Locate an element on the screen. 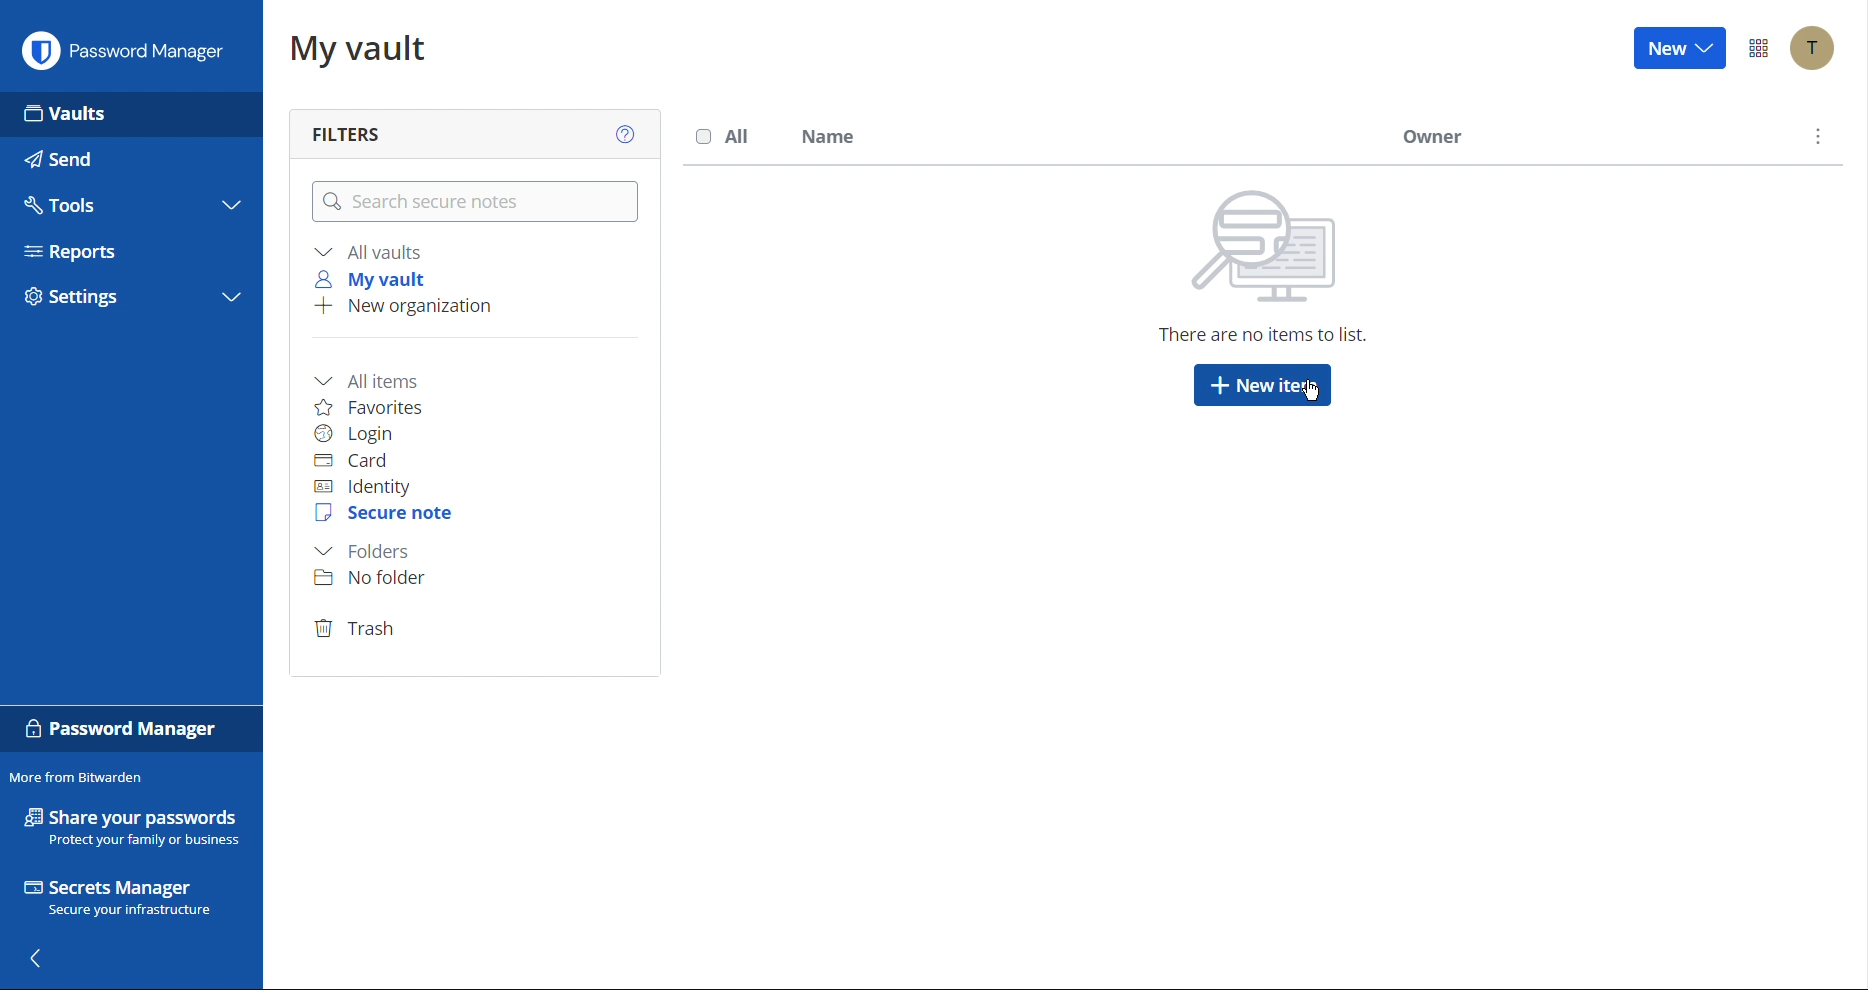 Image resolution: width=1868 pixels, height=990 pixels. Tools is located at coordinates (68, 204).